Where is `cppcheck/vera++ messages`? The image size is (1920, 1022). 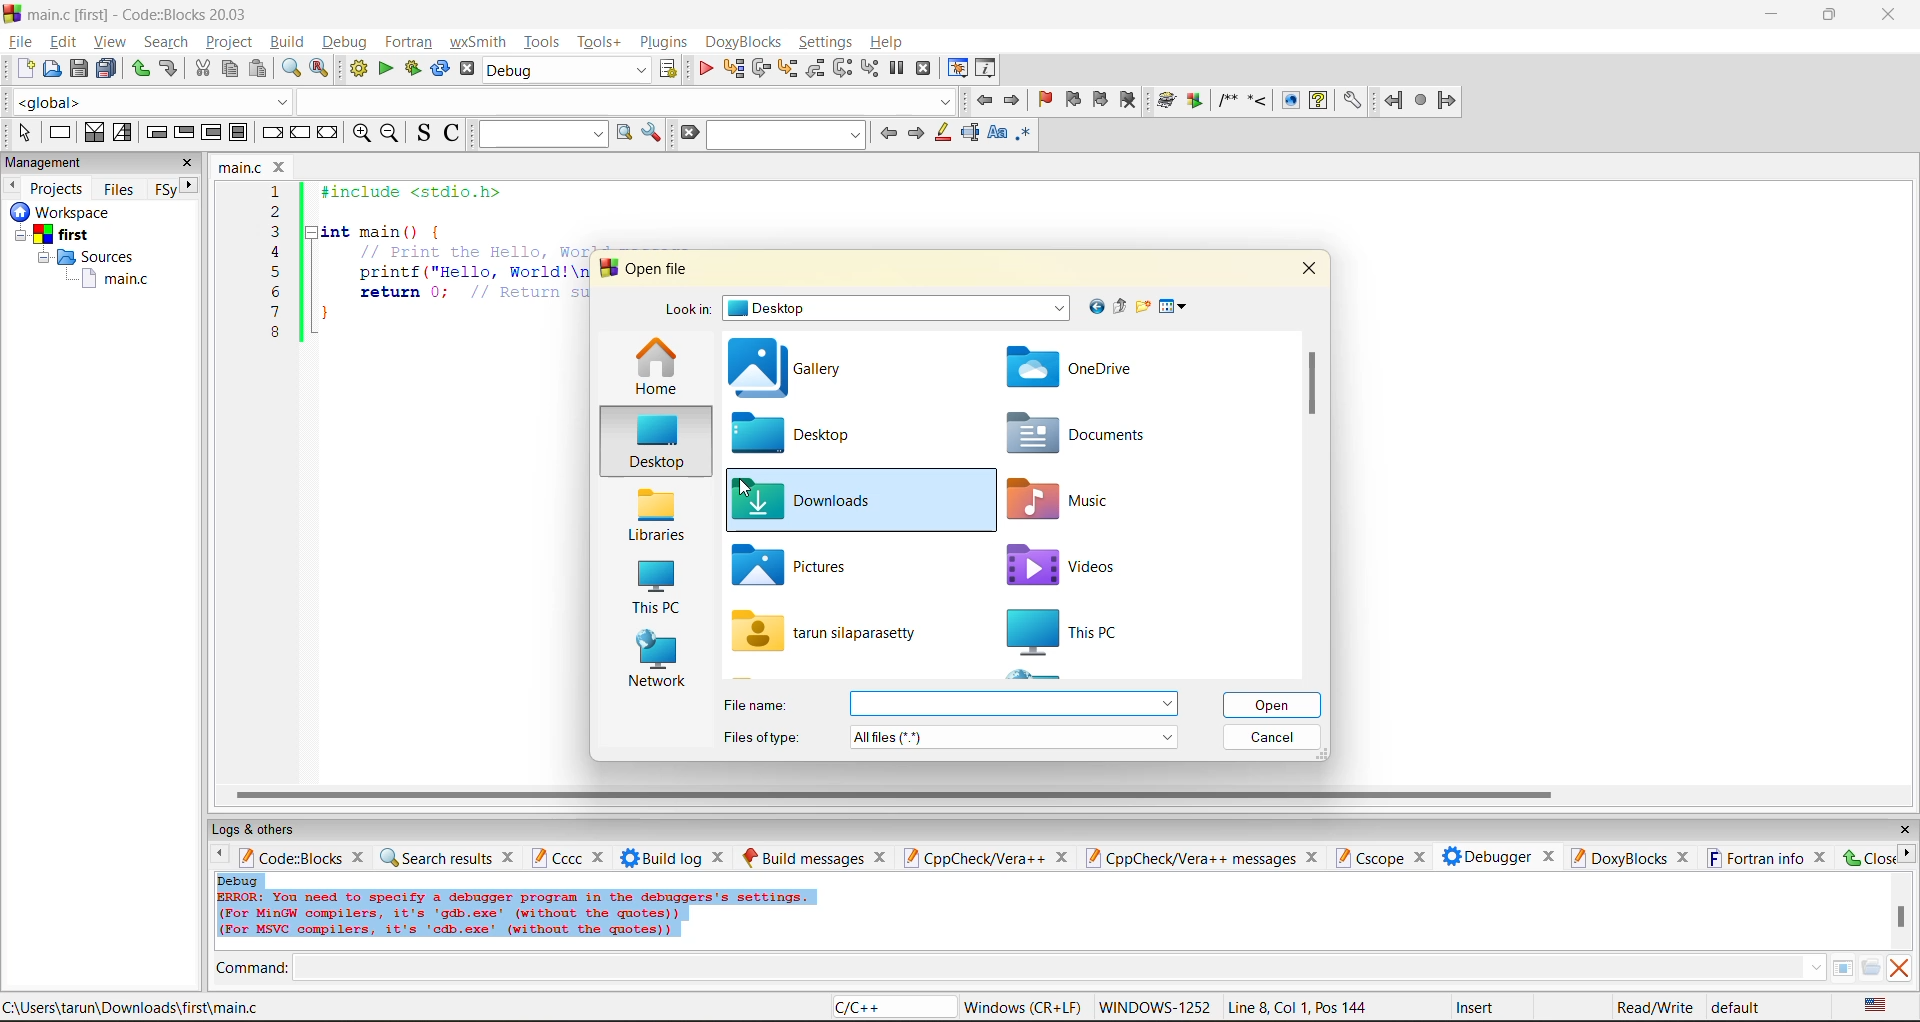 cppcheck/vera++ messages is located at coordinates (1188, 858).